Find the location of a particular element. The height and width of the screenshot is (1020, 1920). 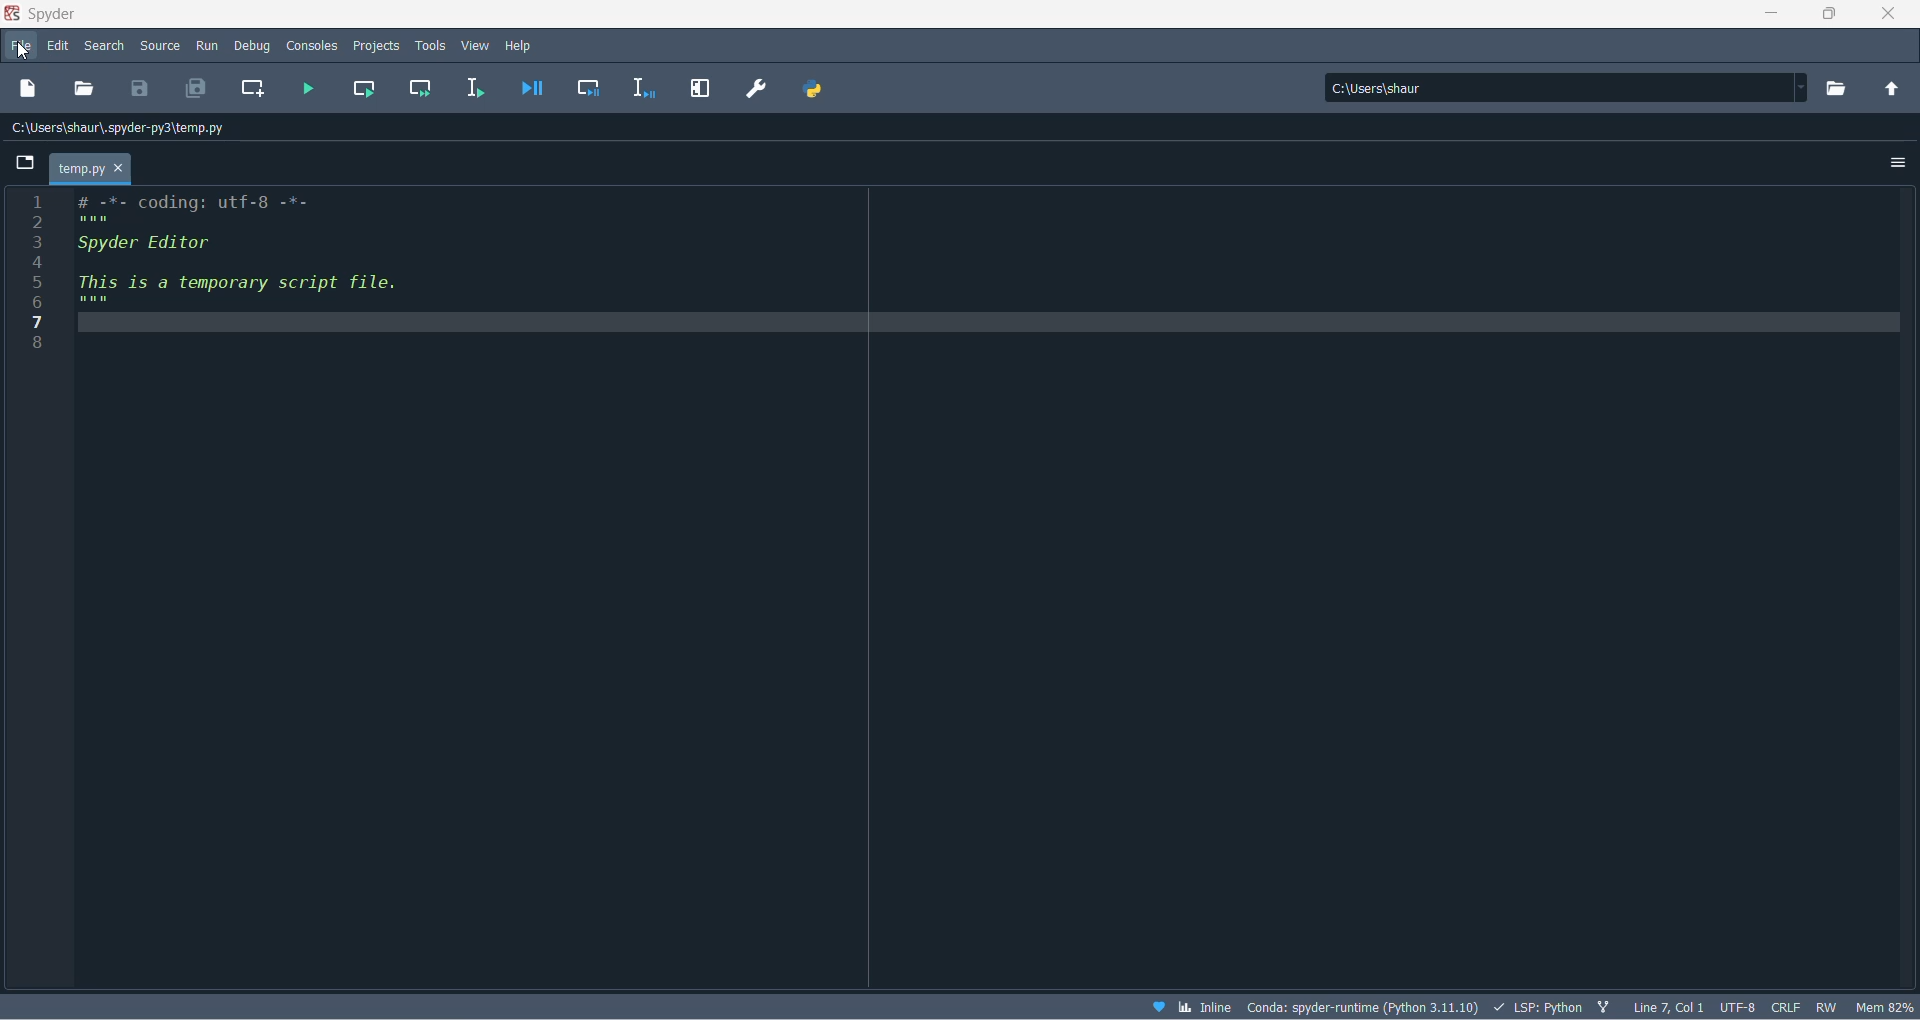

working directory is located at coordinates (1839, 89).